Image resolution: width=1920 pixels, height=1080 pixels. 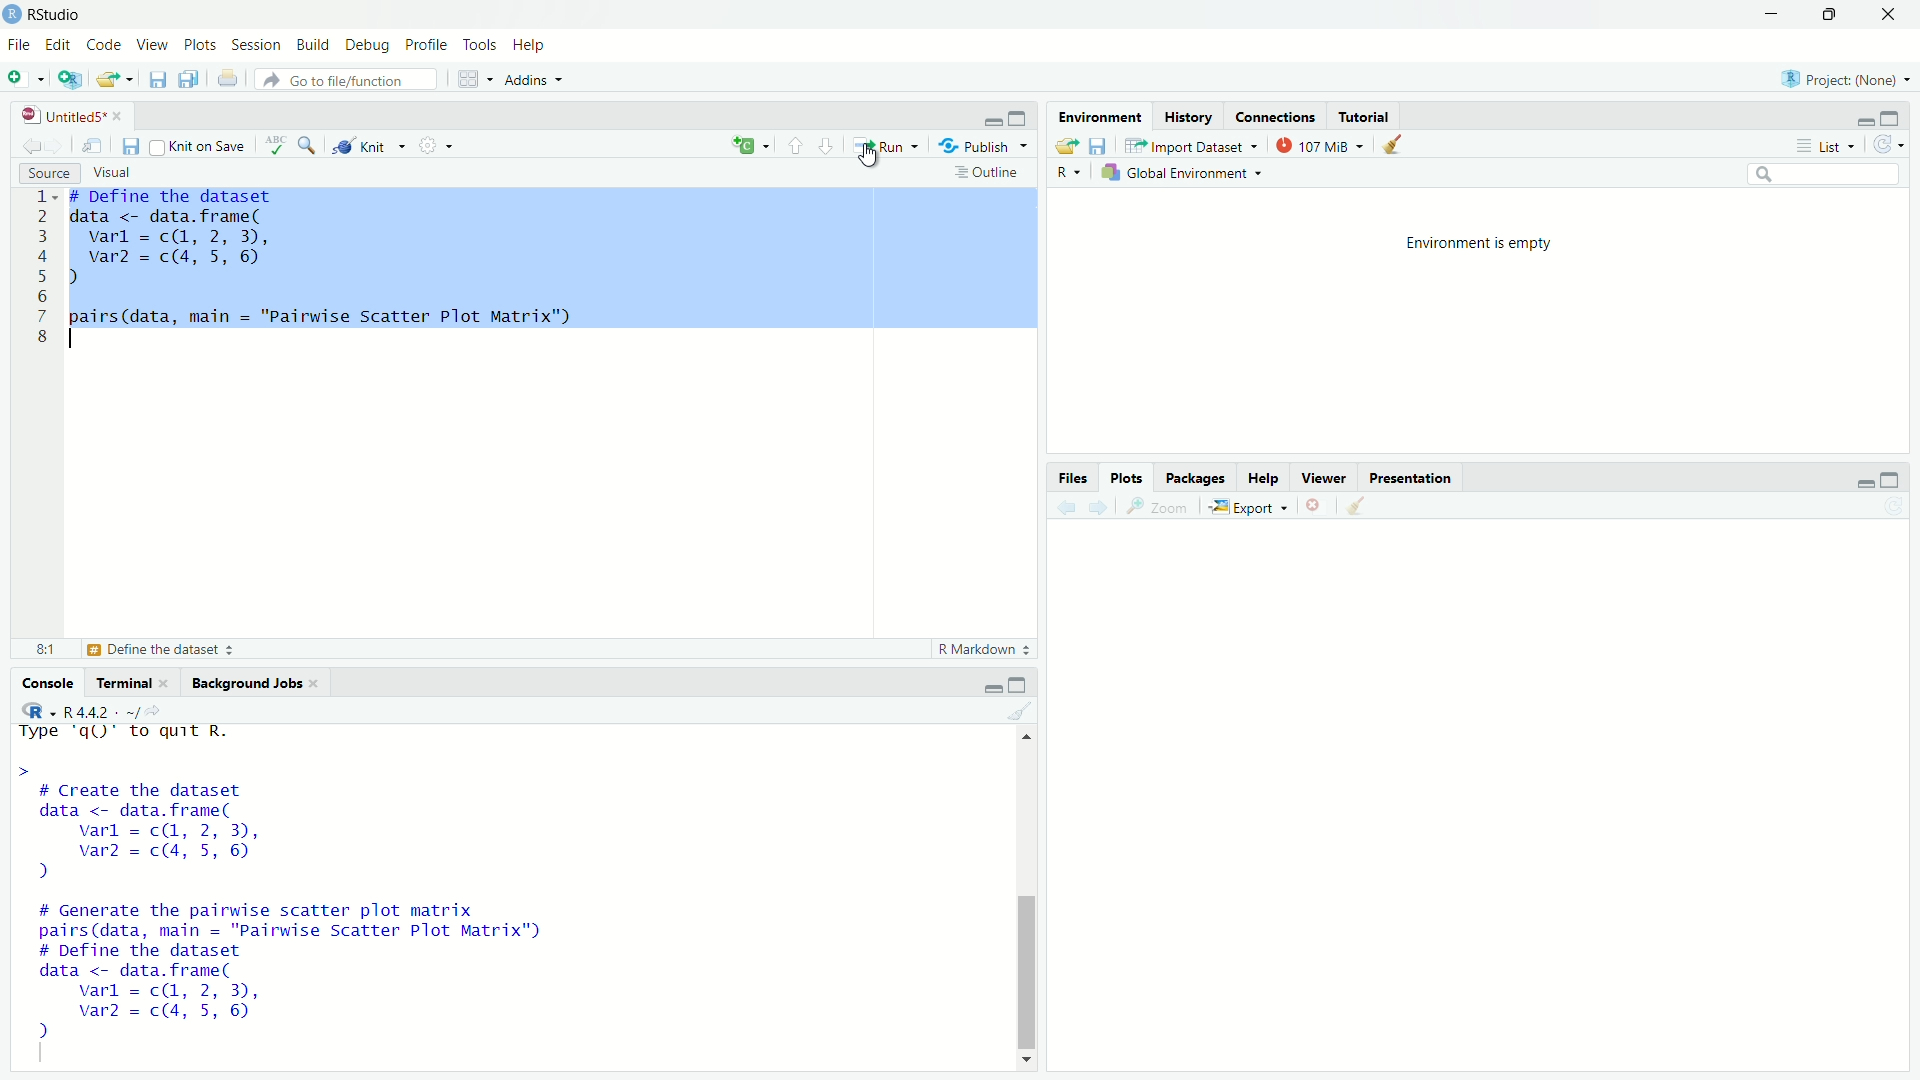 What do you see at coordinates (1311, 506) in the screenshot?
I see `Close` at bounding box center [1311, 506].